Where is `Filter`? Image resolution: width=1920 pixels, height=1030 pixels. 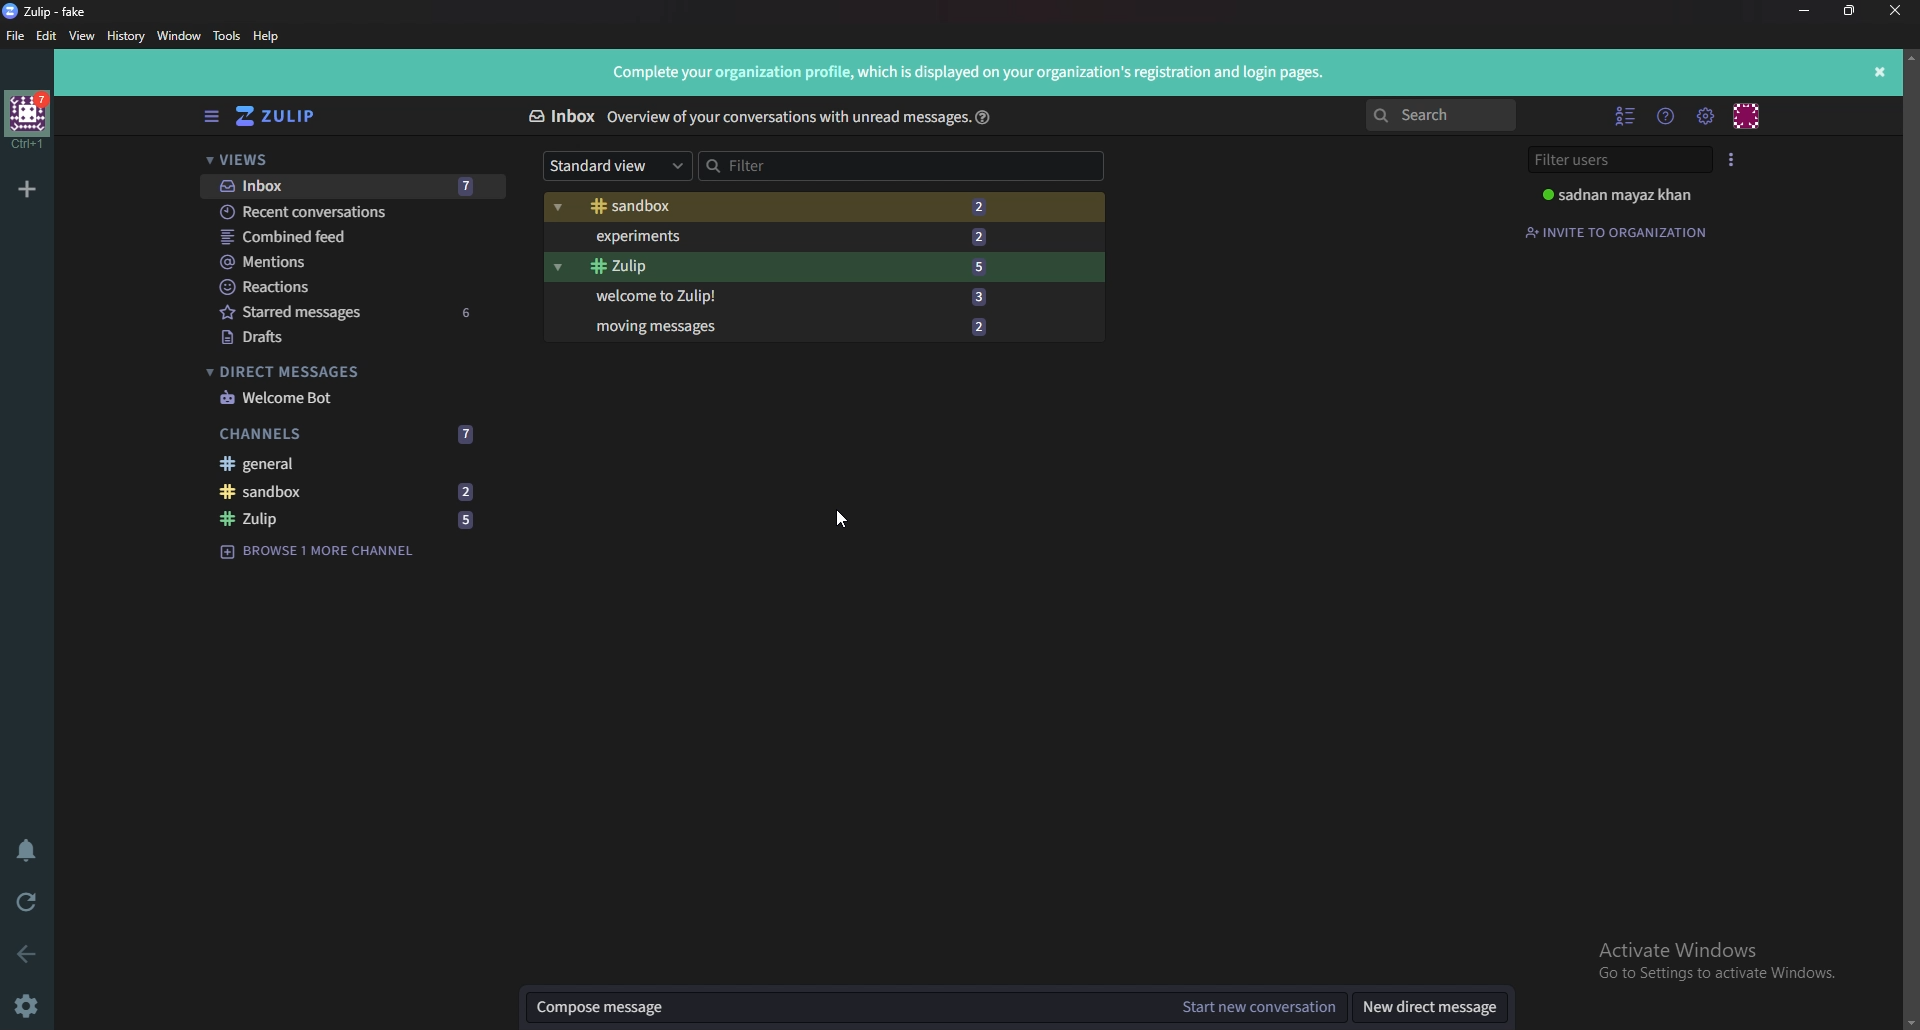 Filter is located at coordinates (903, 166).